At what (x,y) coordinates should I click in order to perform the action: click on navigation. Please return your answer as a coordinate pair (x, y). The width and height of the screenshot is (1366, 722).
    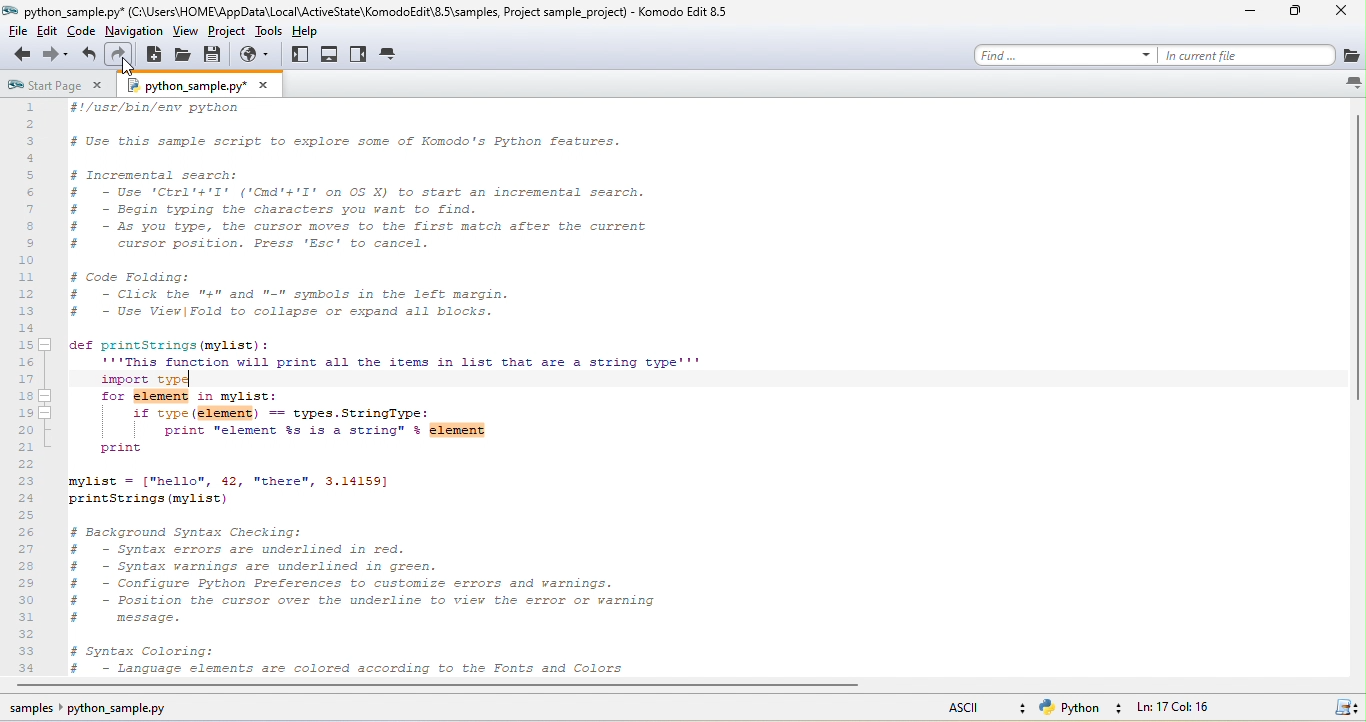
    Looking at the image, I should click on (134, 31).